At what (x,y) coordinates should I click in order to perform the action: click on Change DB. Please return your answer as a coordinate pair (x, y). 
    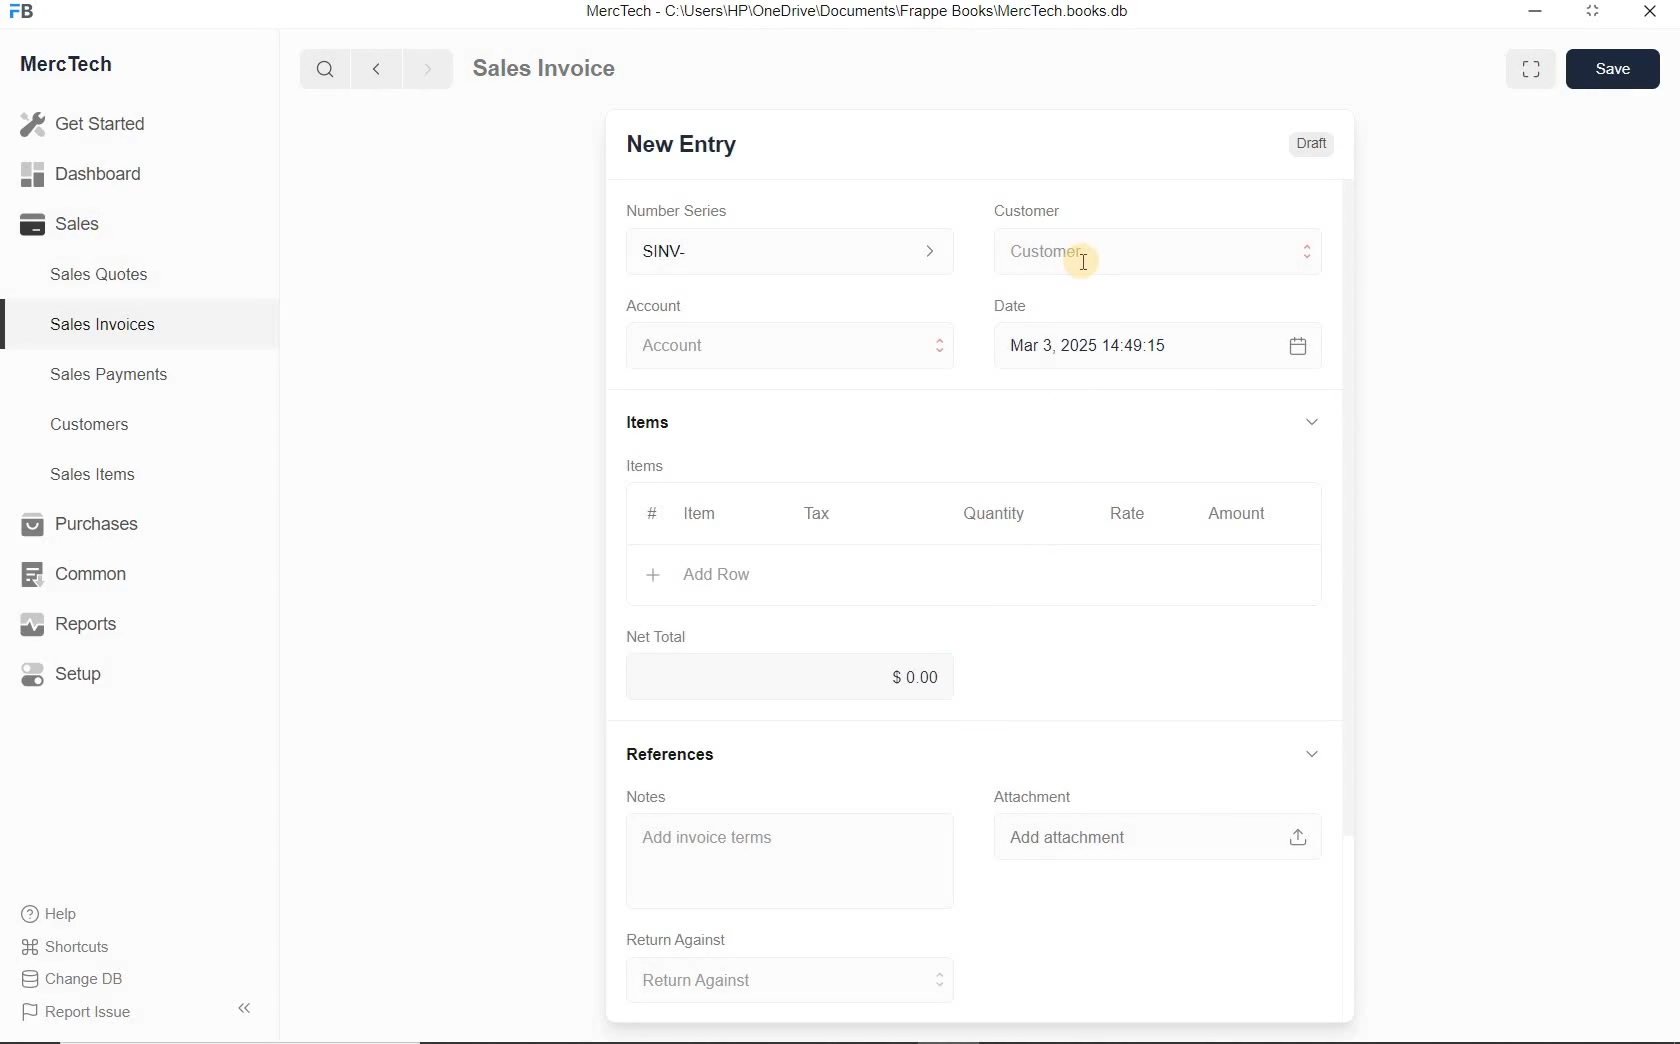
    Looking at the image, I should click on (75, 979).